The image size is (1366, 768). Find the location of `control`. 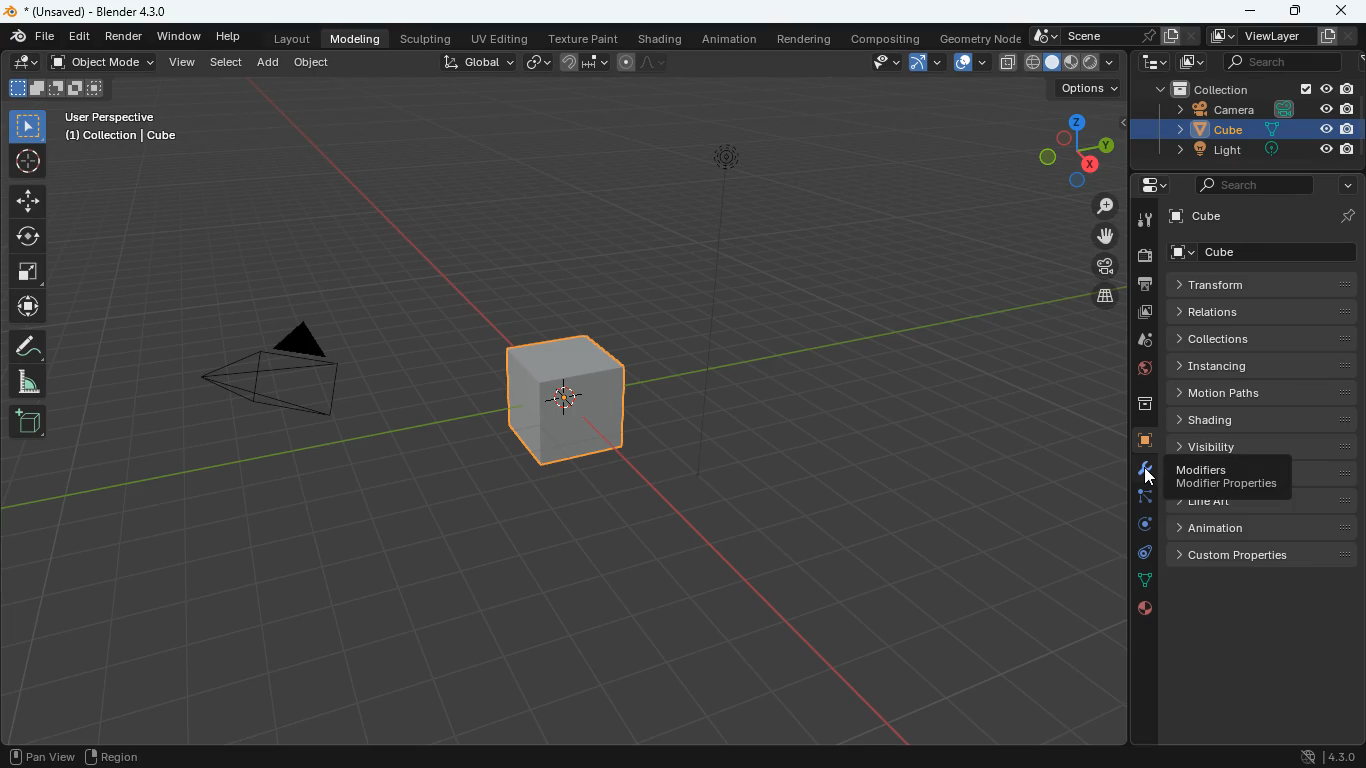

control is located at coordinates (1135, 554).